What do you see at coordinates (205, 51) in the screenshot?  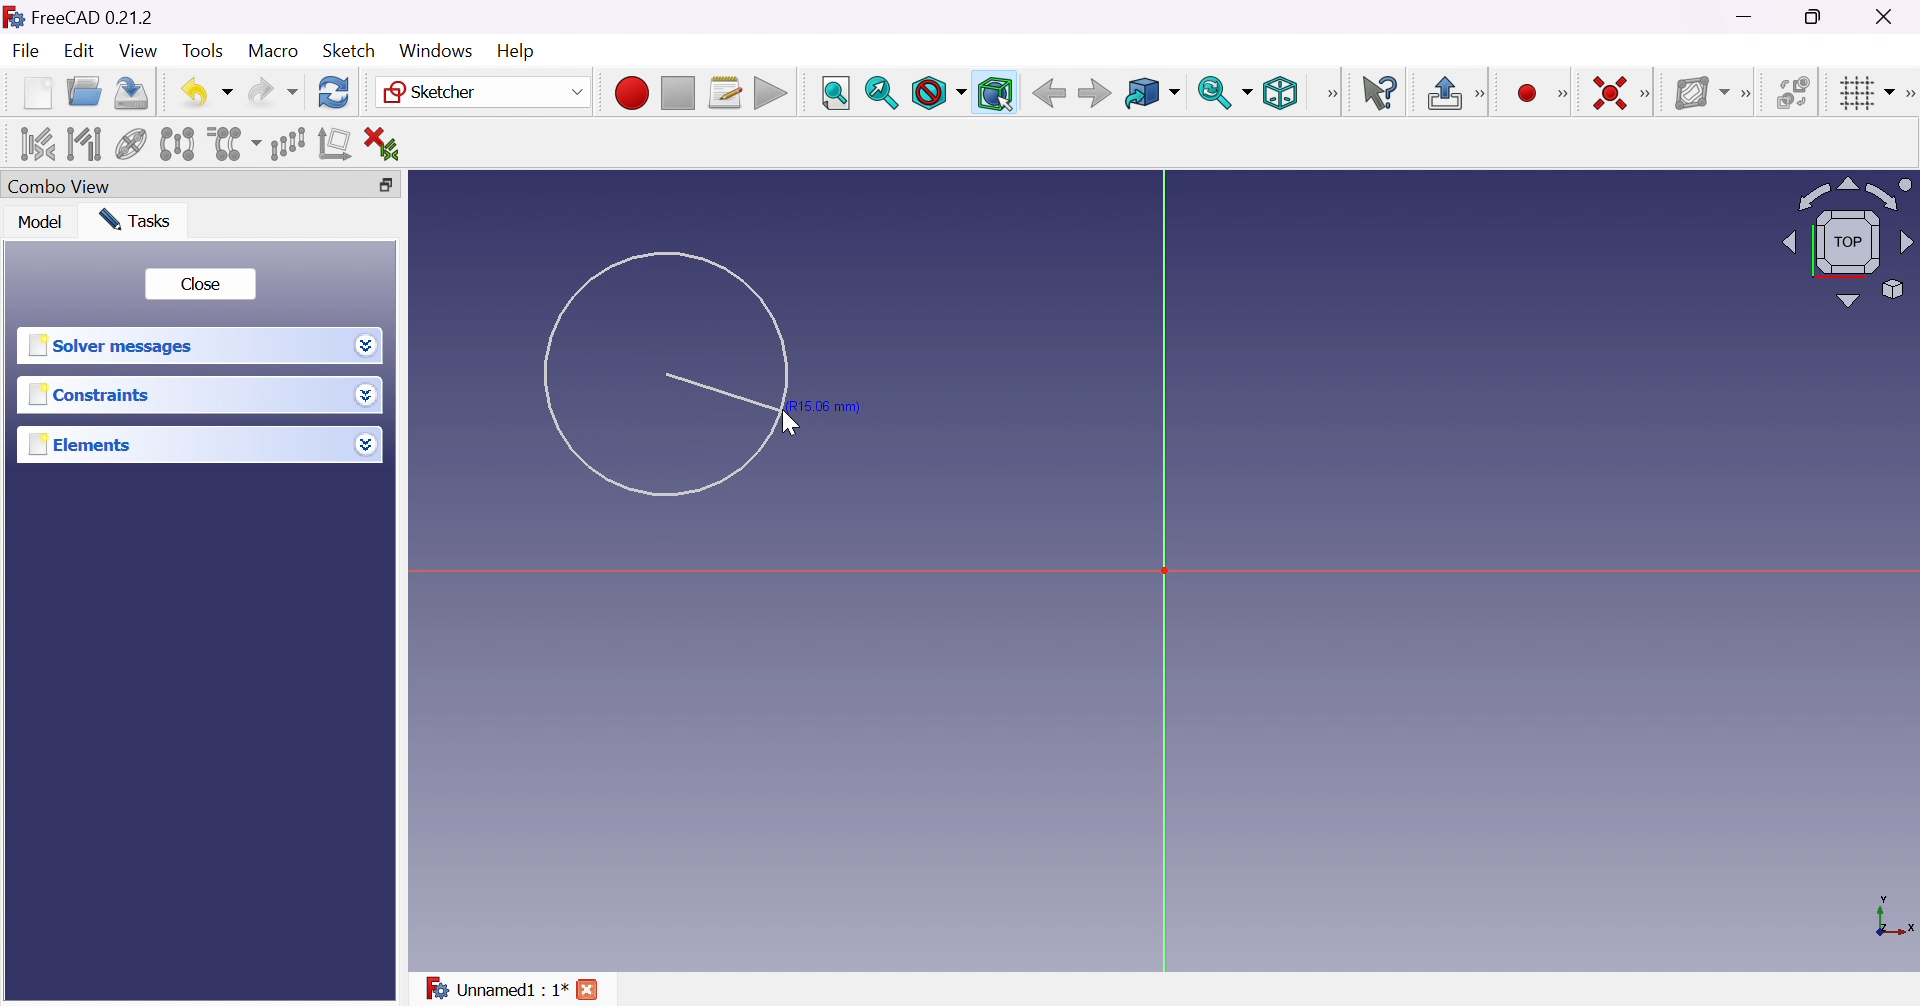 I see `Tools` at bounding box center [205, 51].